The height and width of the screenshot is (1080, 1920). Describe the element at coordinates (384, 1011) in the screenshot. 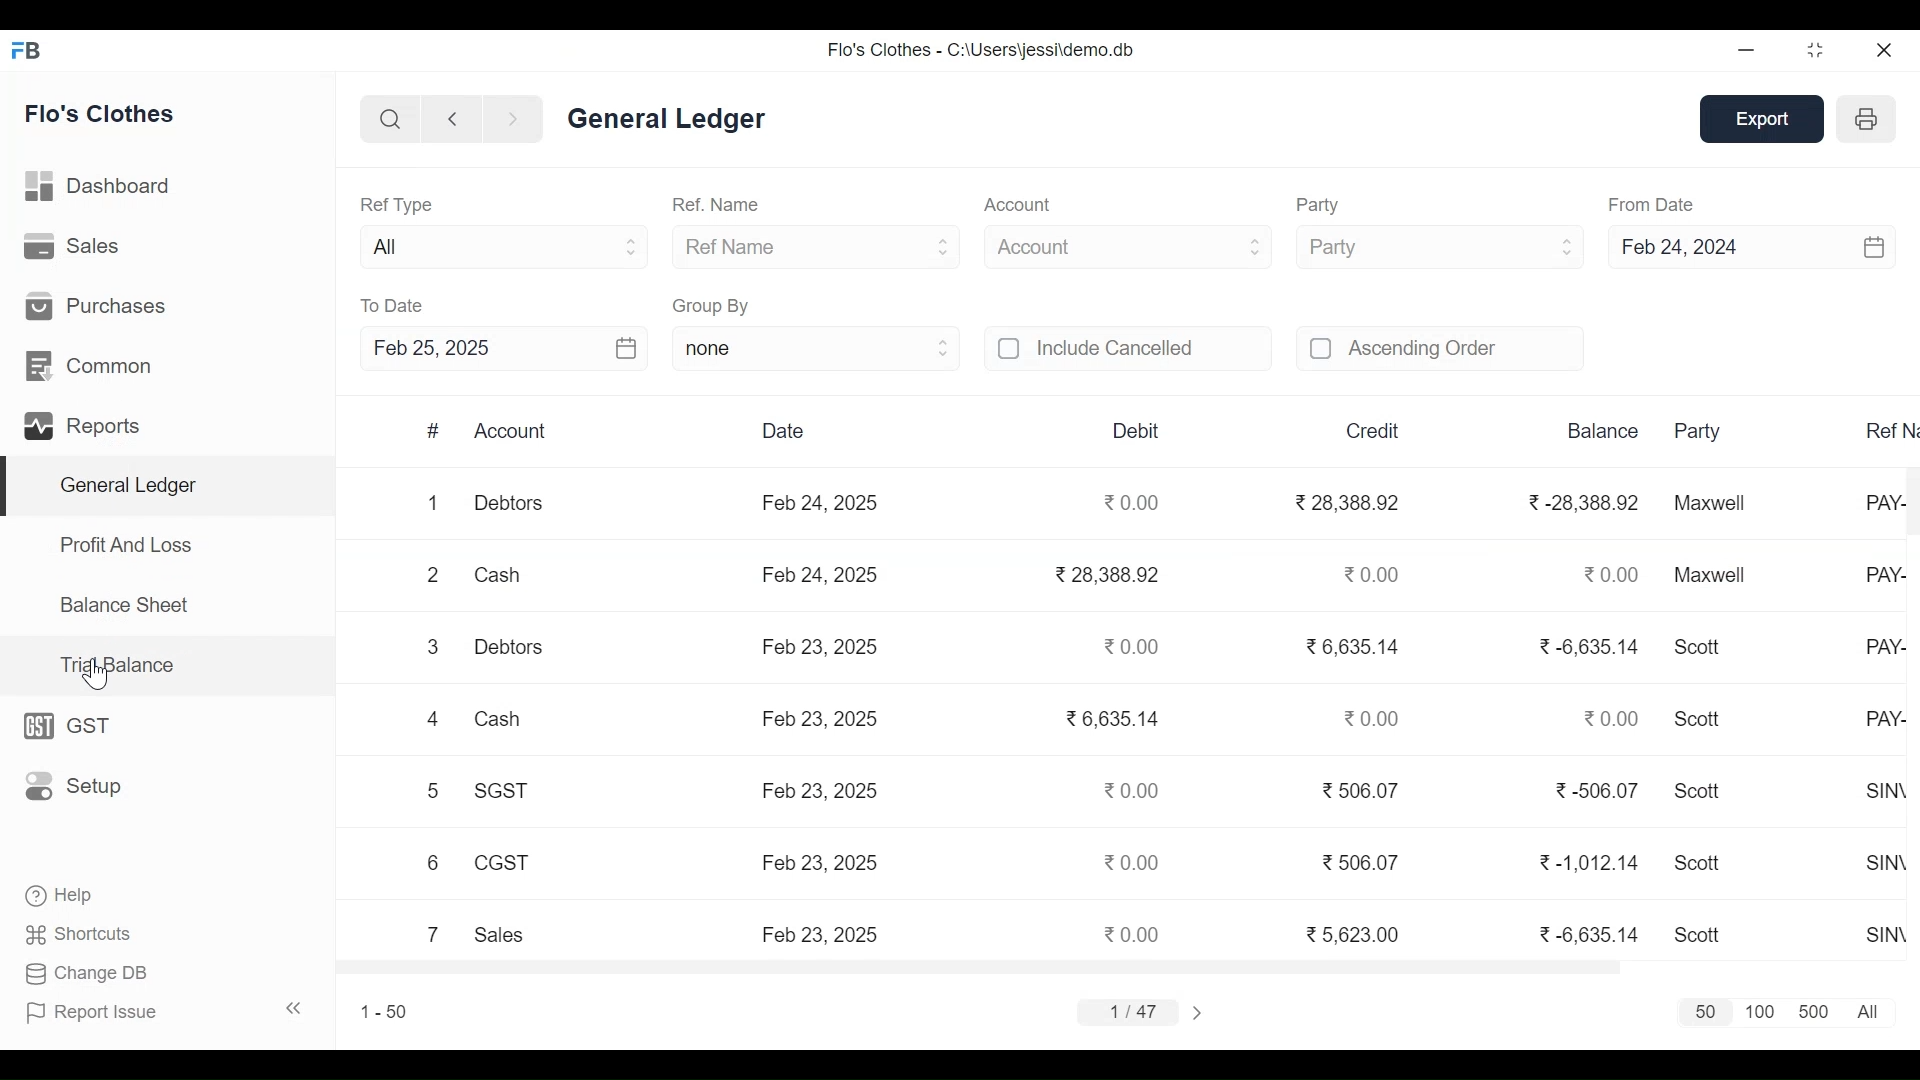

I see `1-50` at that location.